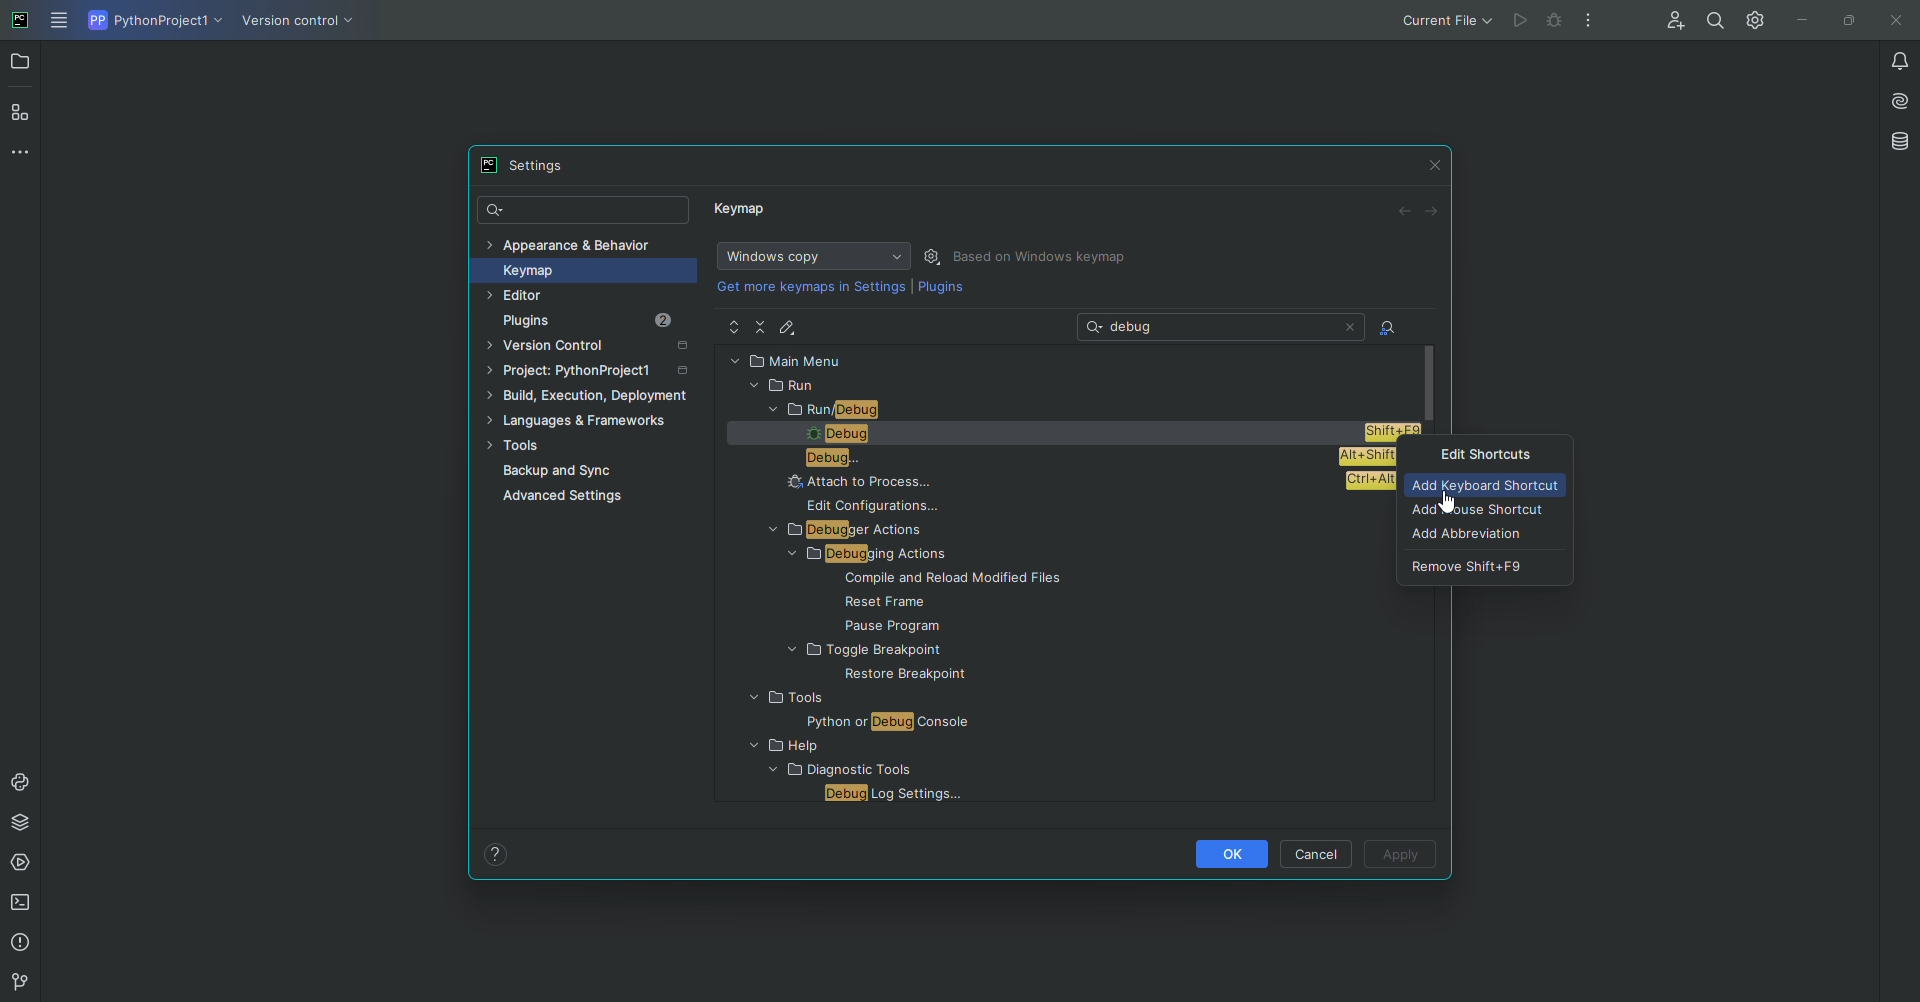 The width and height of the screenshot is (1920, 1002). Describe the element at coordinates (1372, 484) in the screenshot. I see `shortcut` at that location.